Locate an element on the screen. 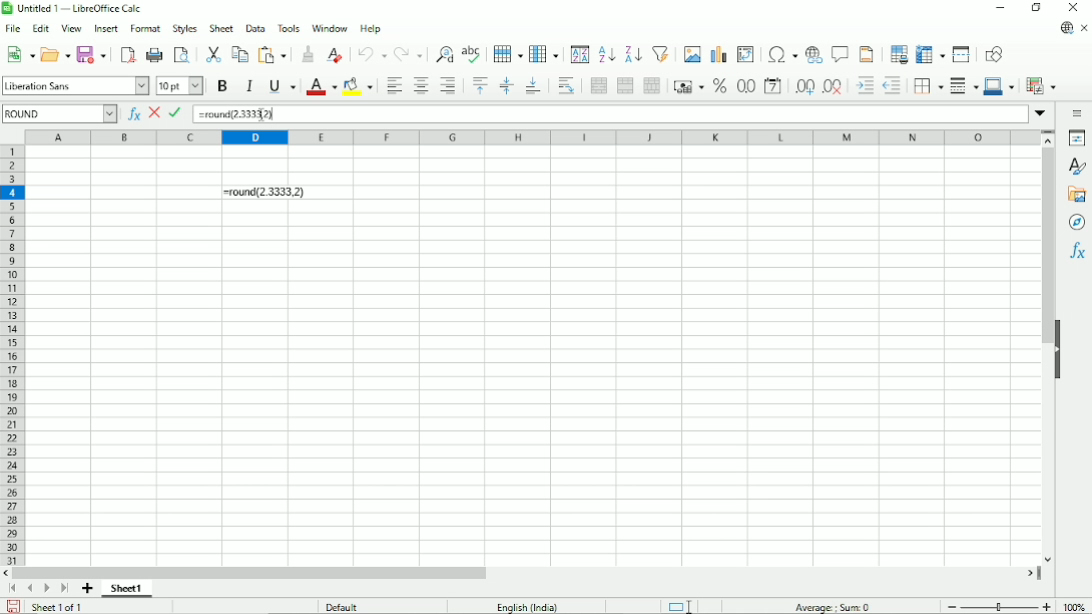 The width and height of the screenshot is (1092, 614). Sheet is located at coordinates (221, 27).